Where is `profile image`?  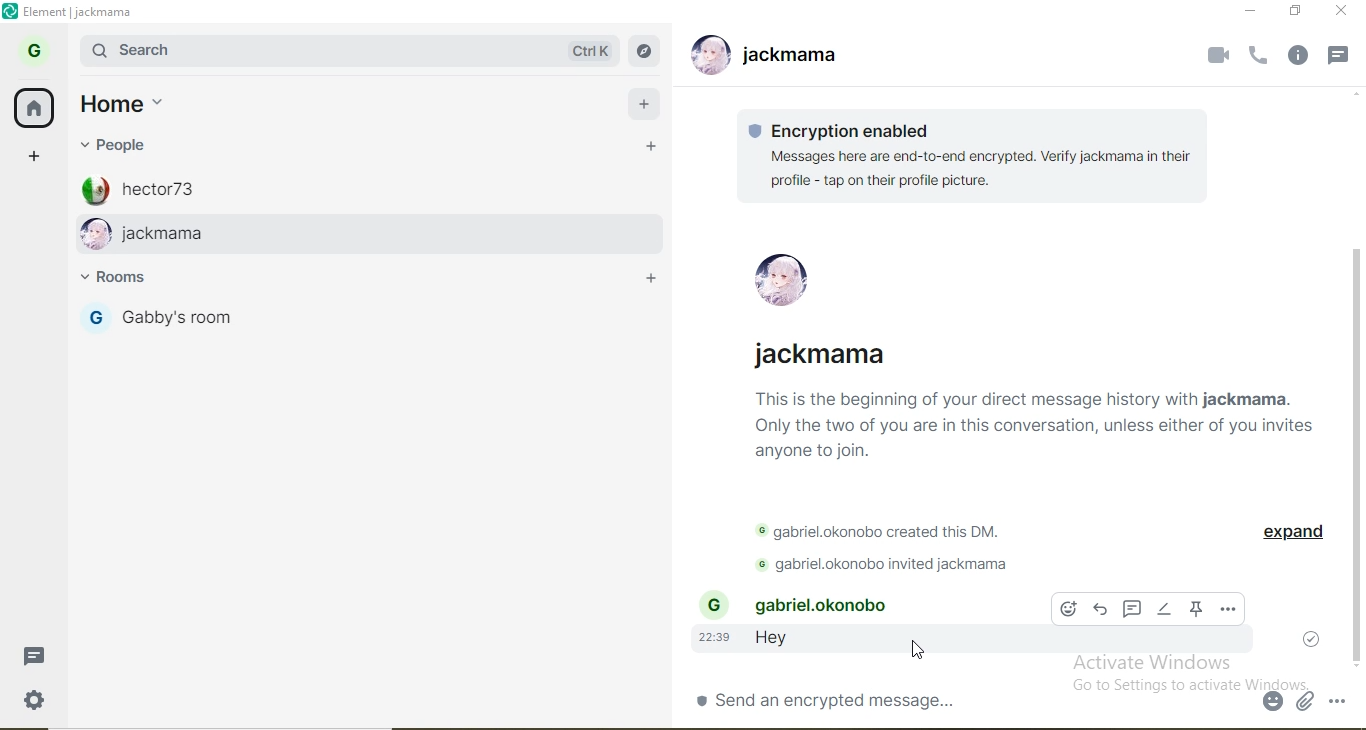 profile image is located at coordinates (713, 55).